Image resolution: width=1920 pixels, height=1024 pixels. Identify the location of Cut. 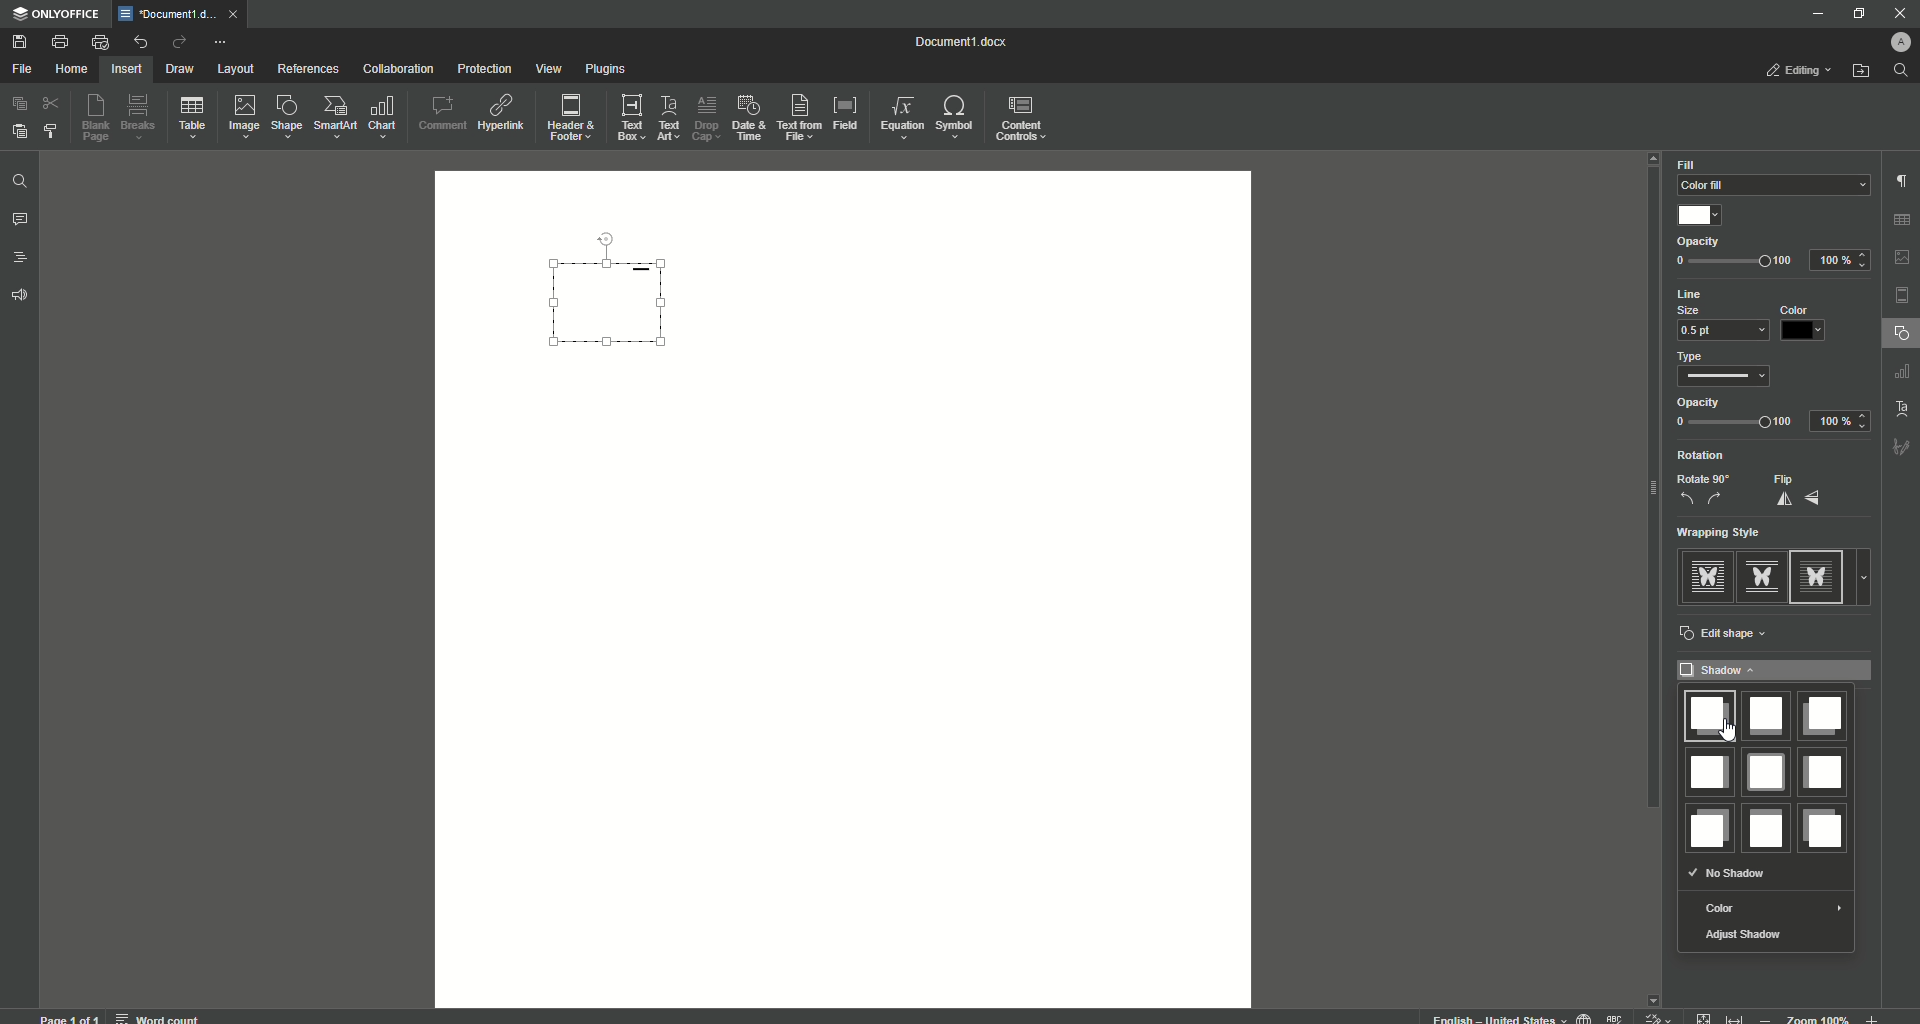
(53, 102).